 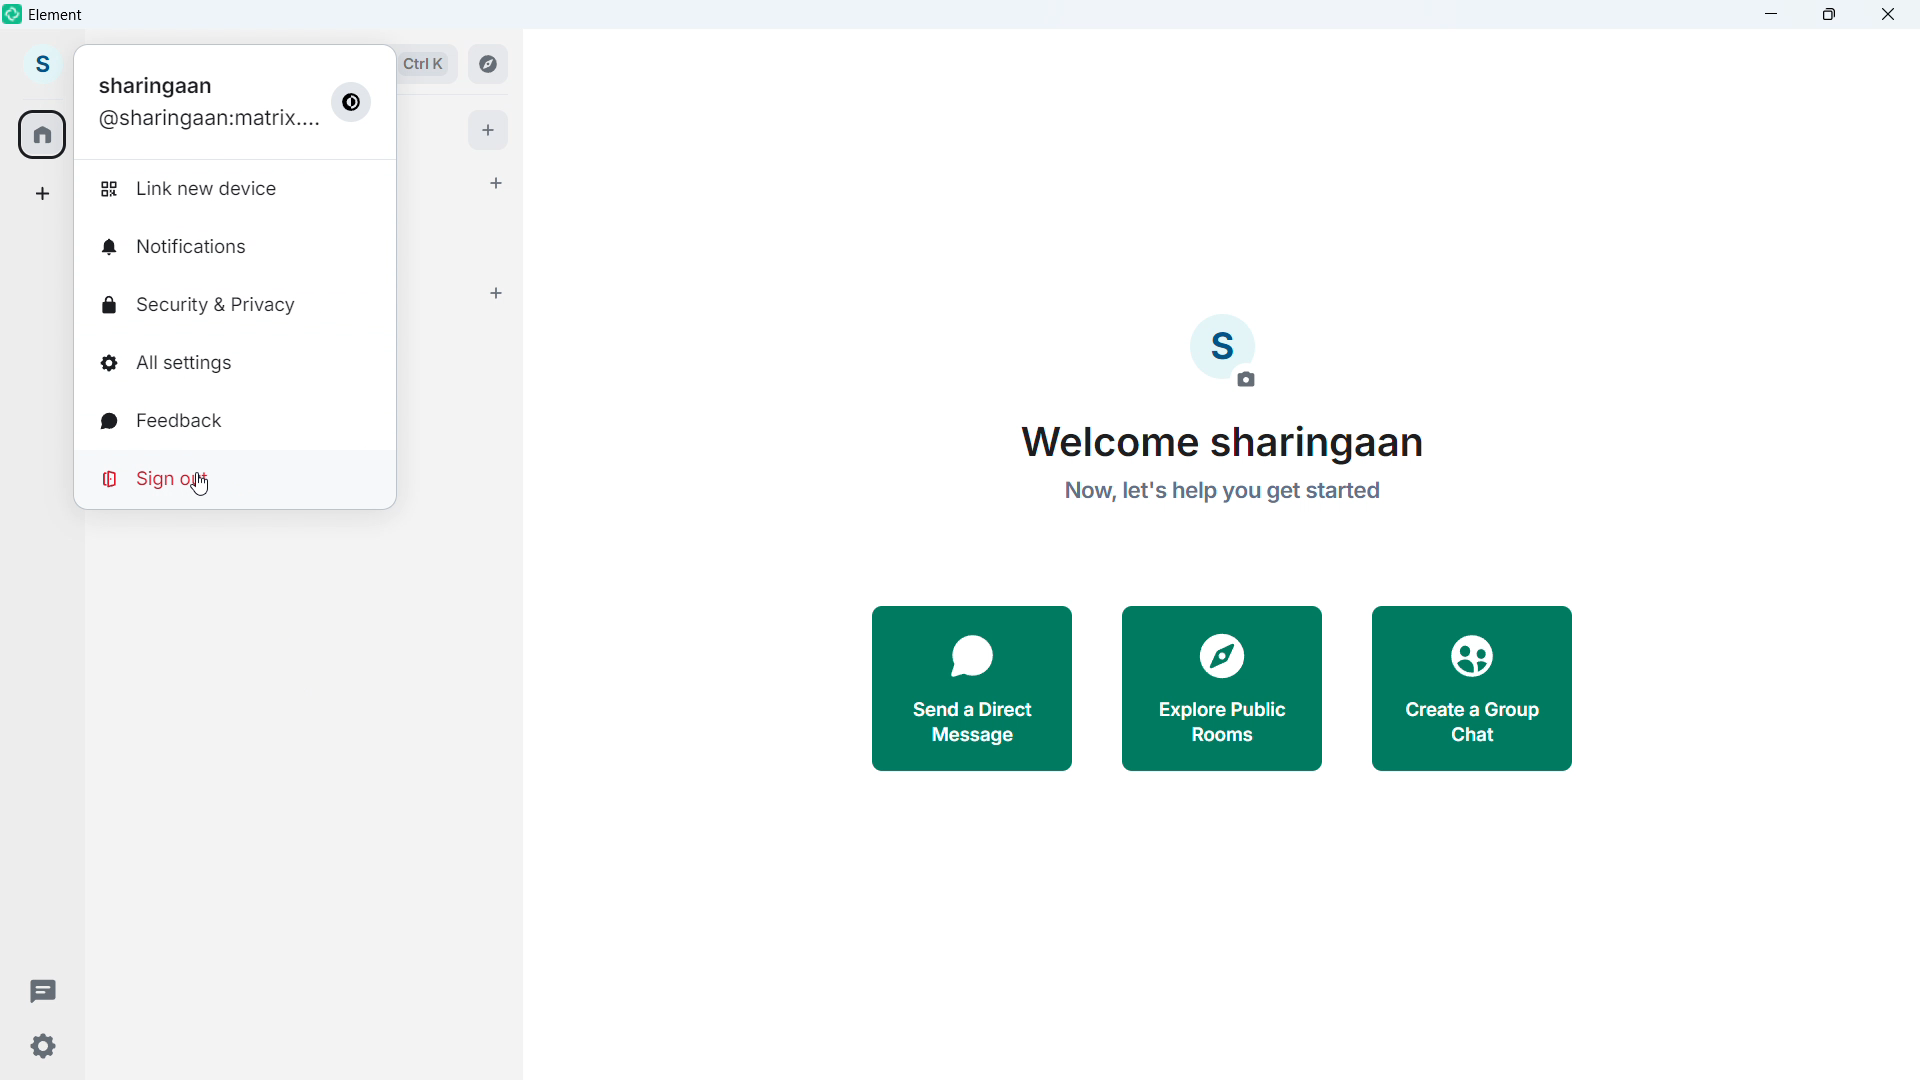 I want to click on Toggle theme , so click(x=352, y=102).